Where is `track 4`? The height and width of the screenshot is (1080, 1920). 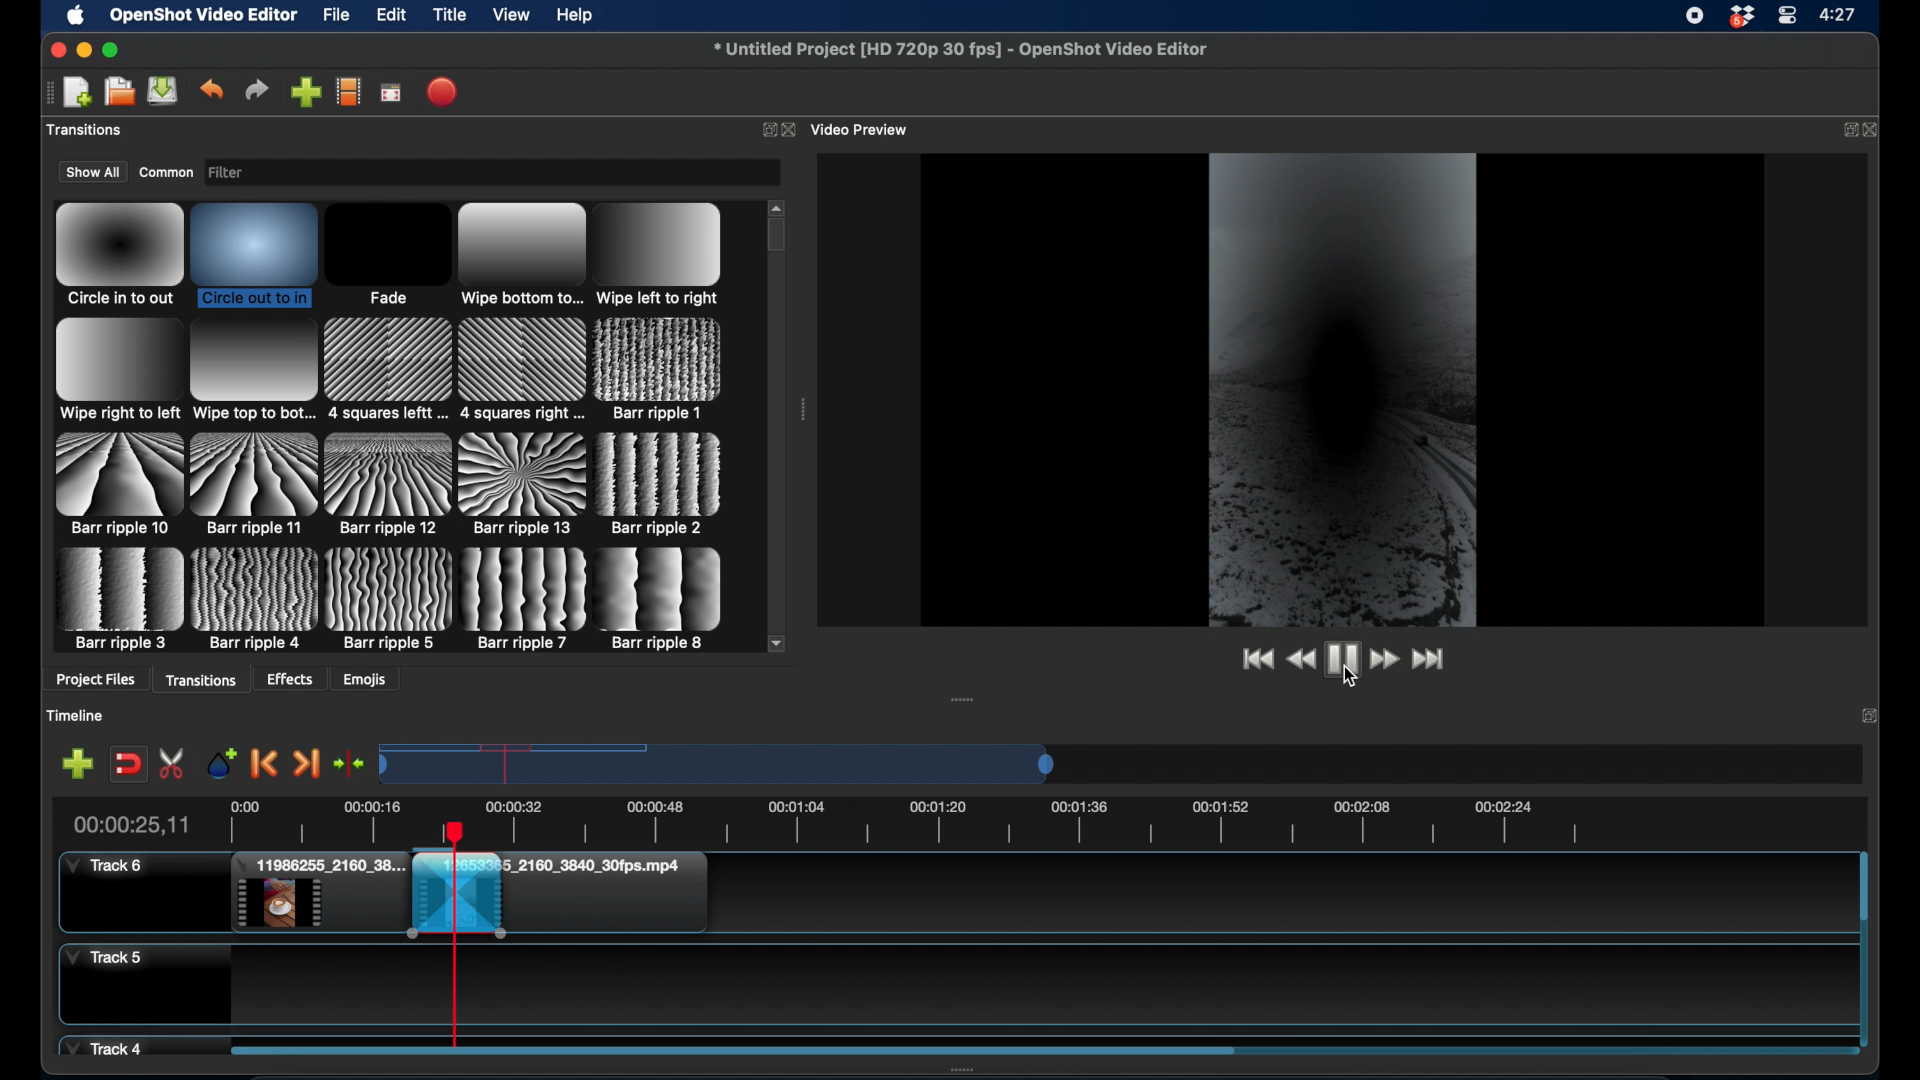
track 4 is located at coordinates (107, 1046).